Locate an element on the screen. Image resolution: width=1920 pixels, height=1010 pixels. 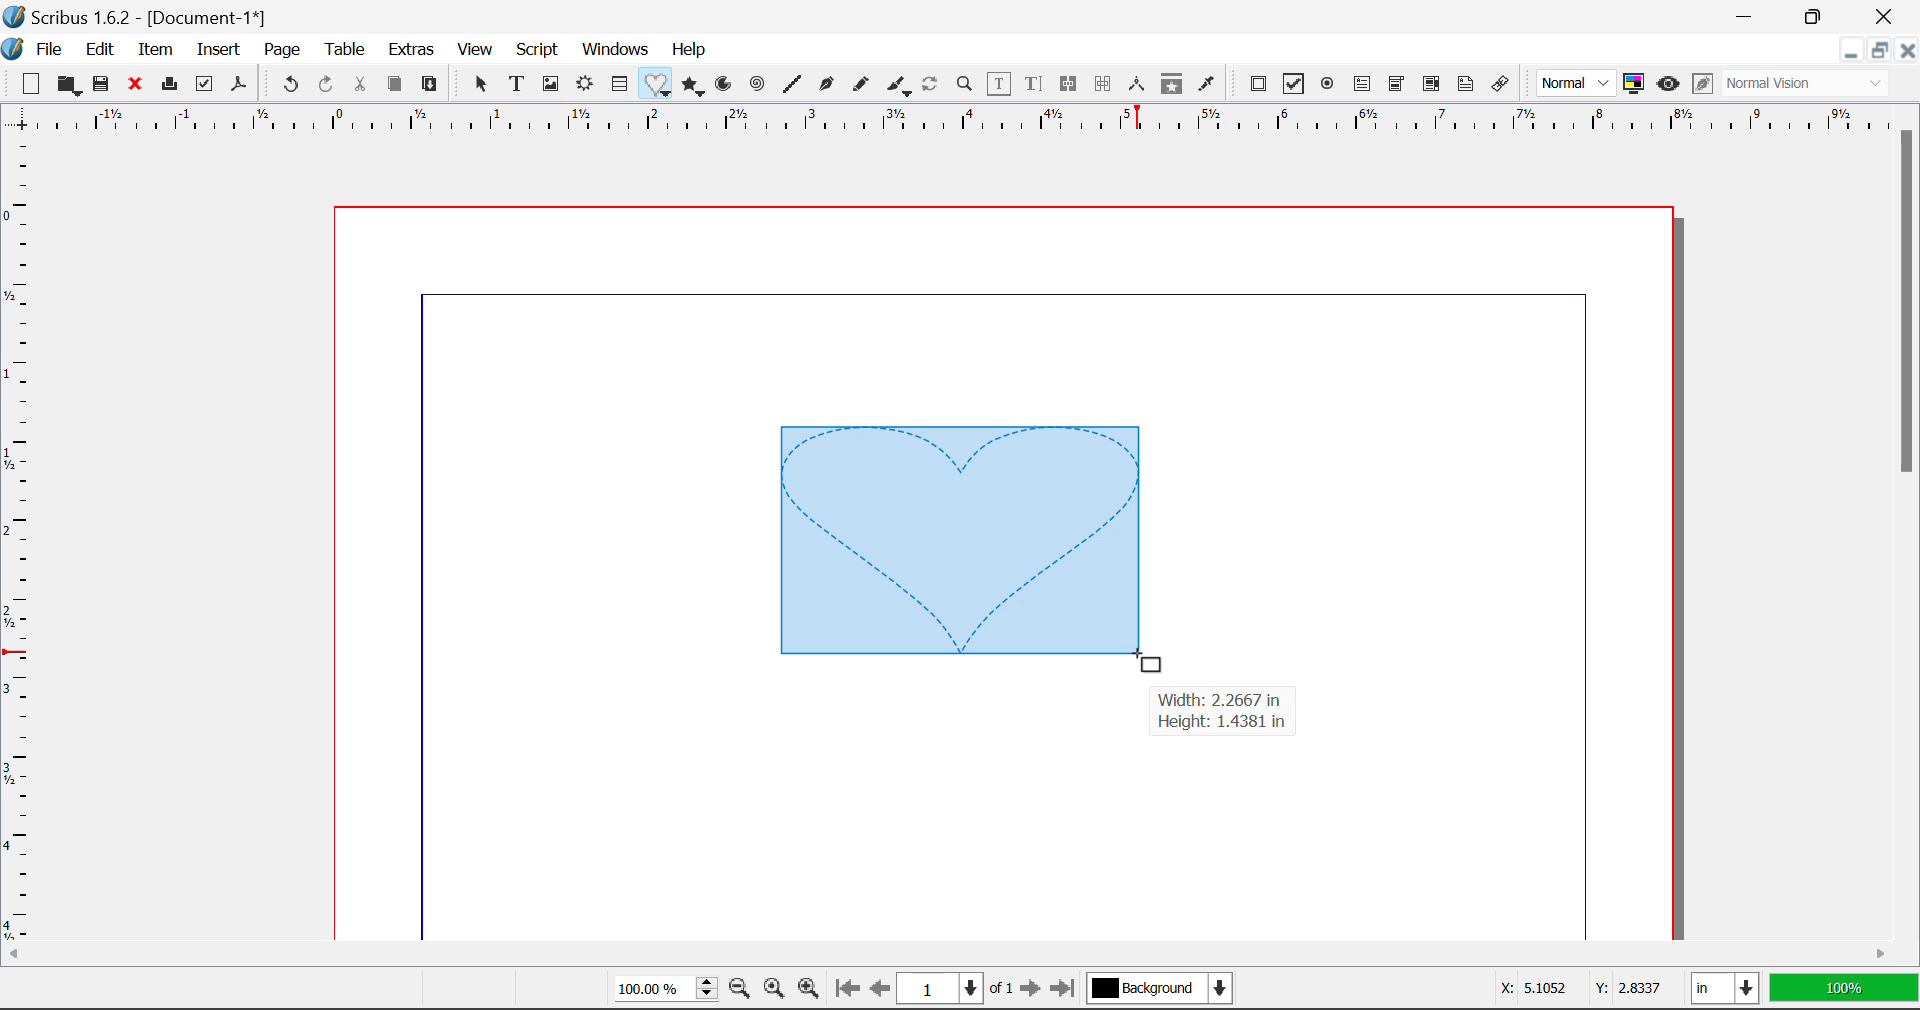
Save is located at coordinates (107, 87).